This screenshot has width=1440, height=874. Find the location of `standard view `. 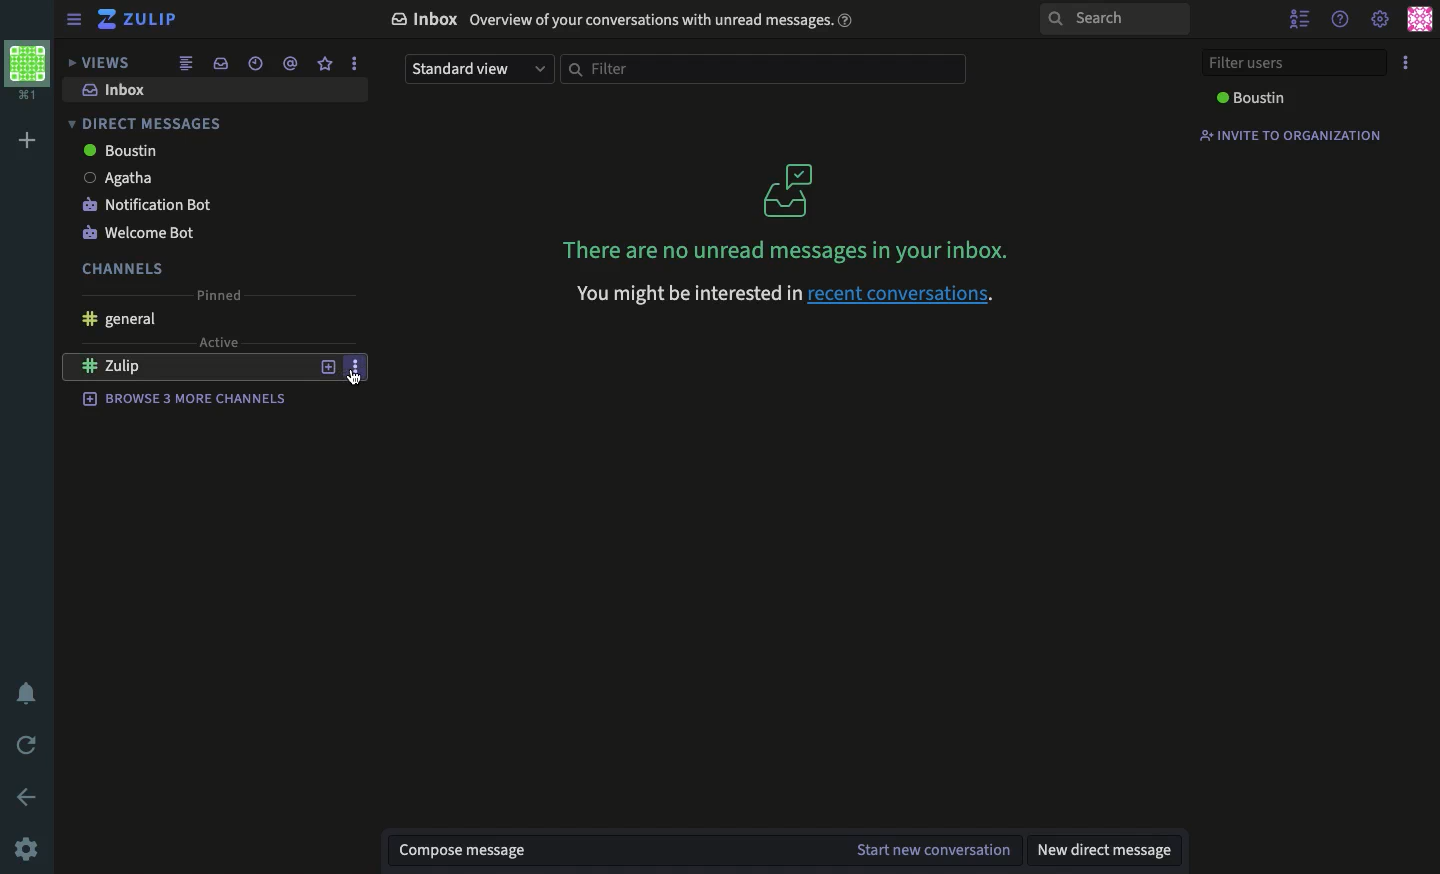

standard view  is located at coordinates (478, 71).